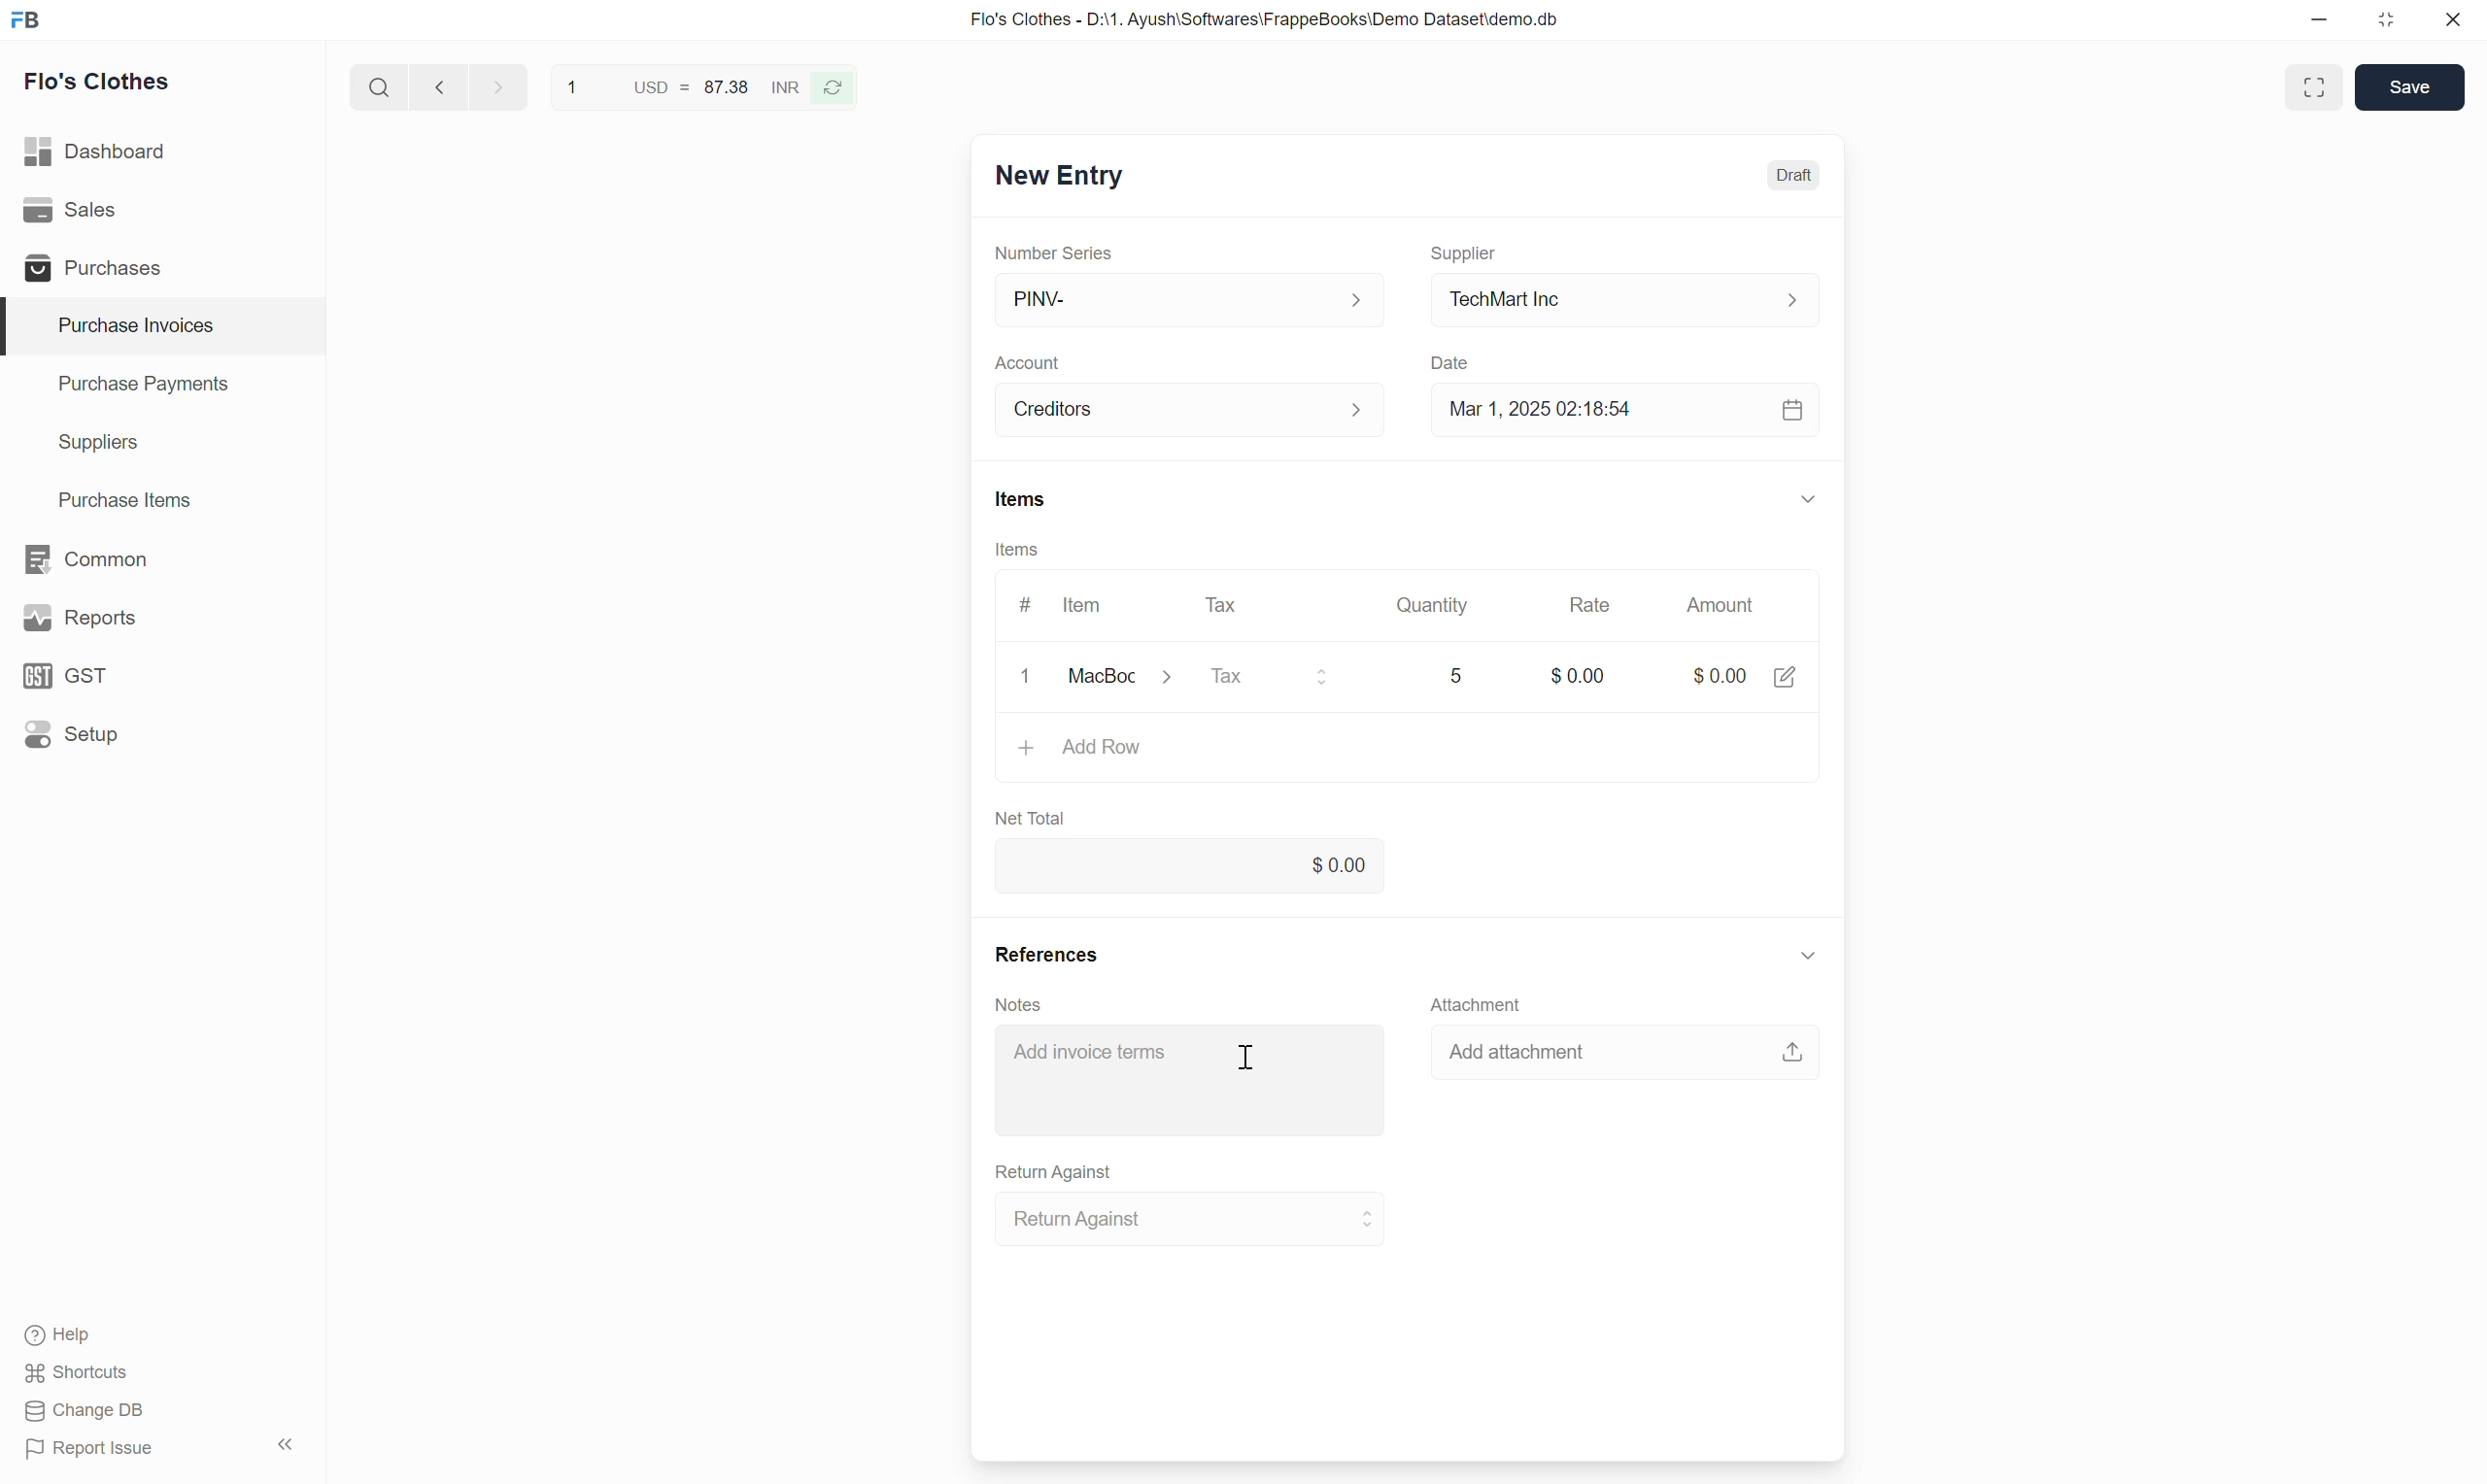 This screenshot has height=1484, width=2487. Describe the element at coordinates (1130, 677) in the screenshot. I see `MacBook` at that location.